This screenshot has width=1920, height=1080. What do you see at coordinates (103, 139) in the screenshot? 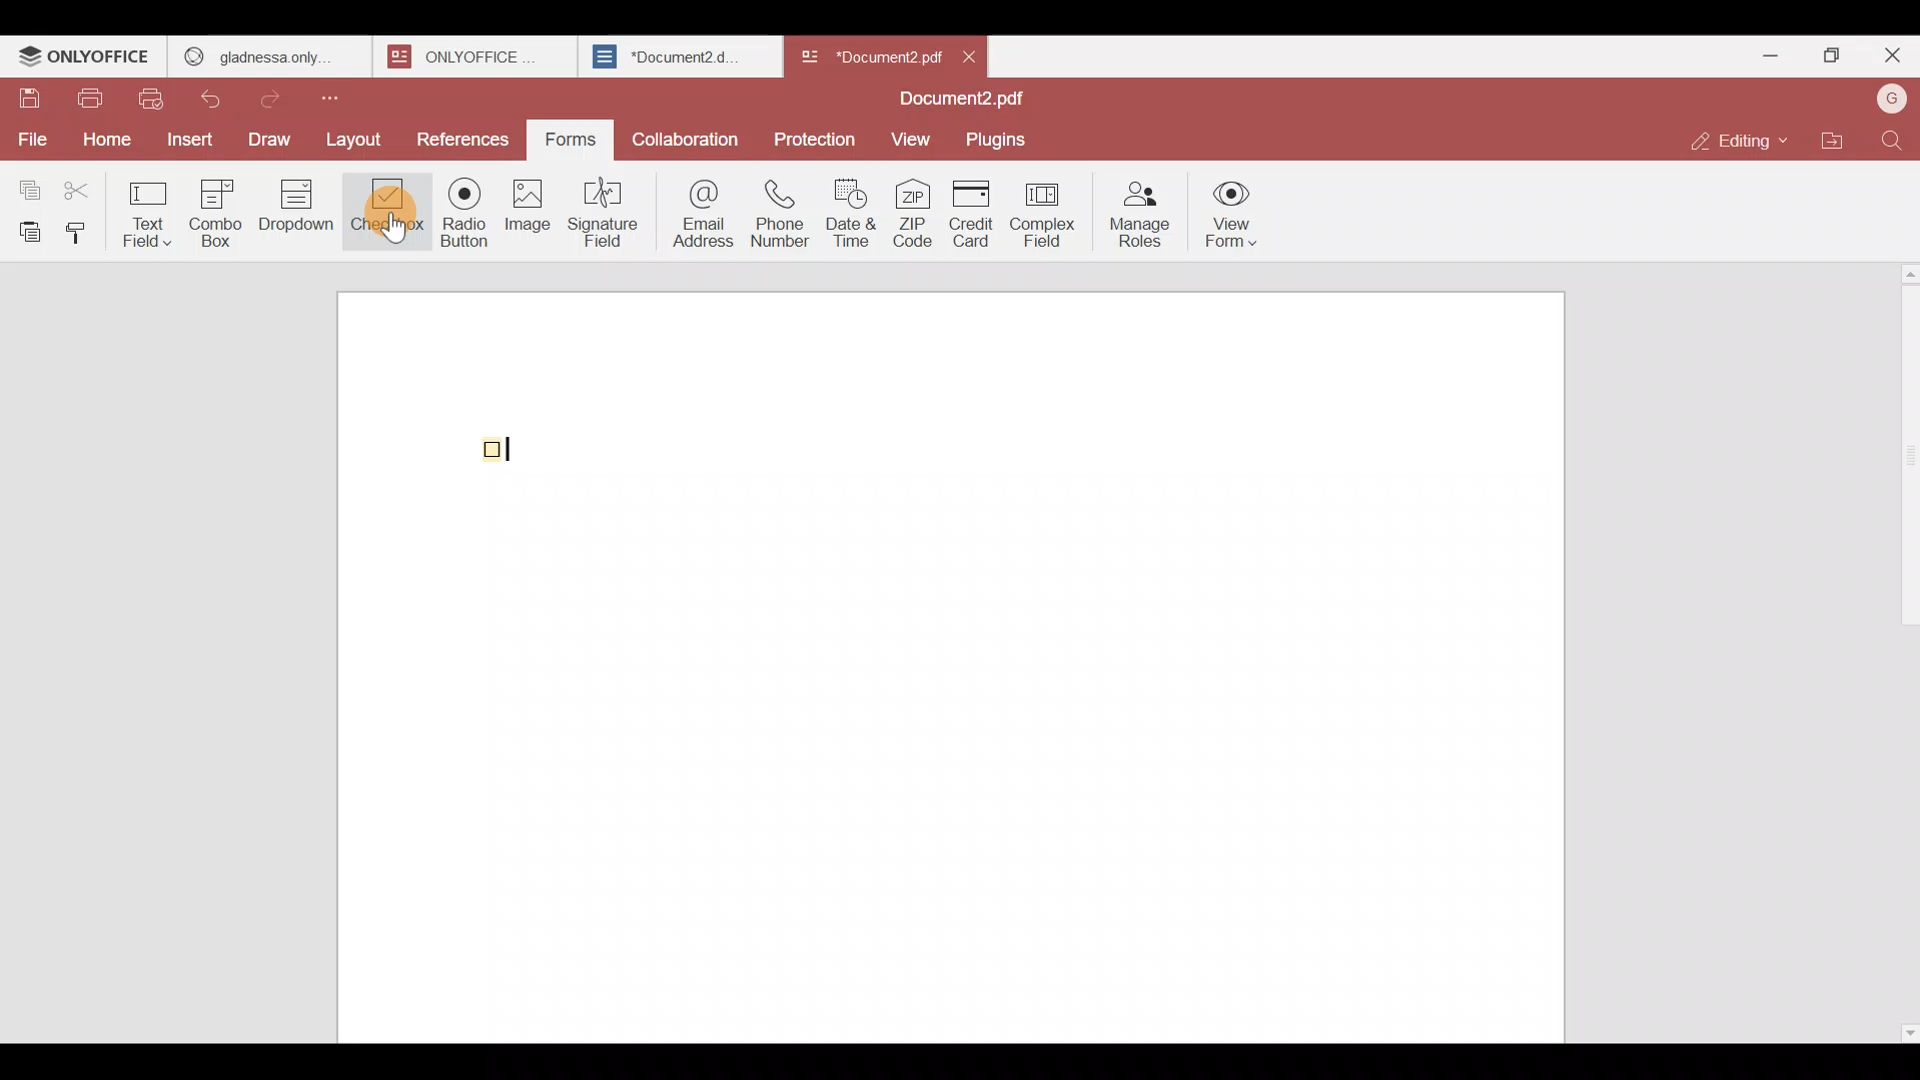
I see `Home` at bounding box center [103, 139].